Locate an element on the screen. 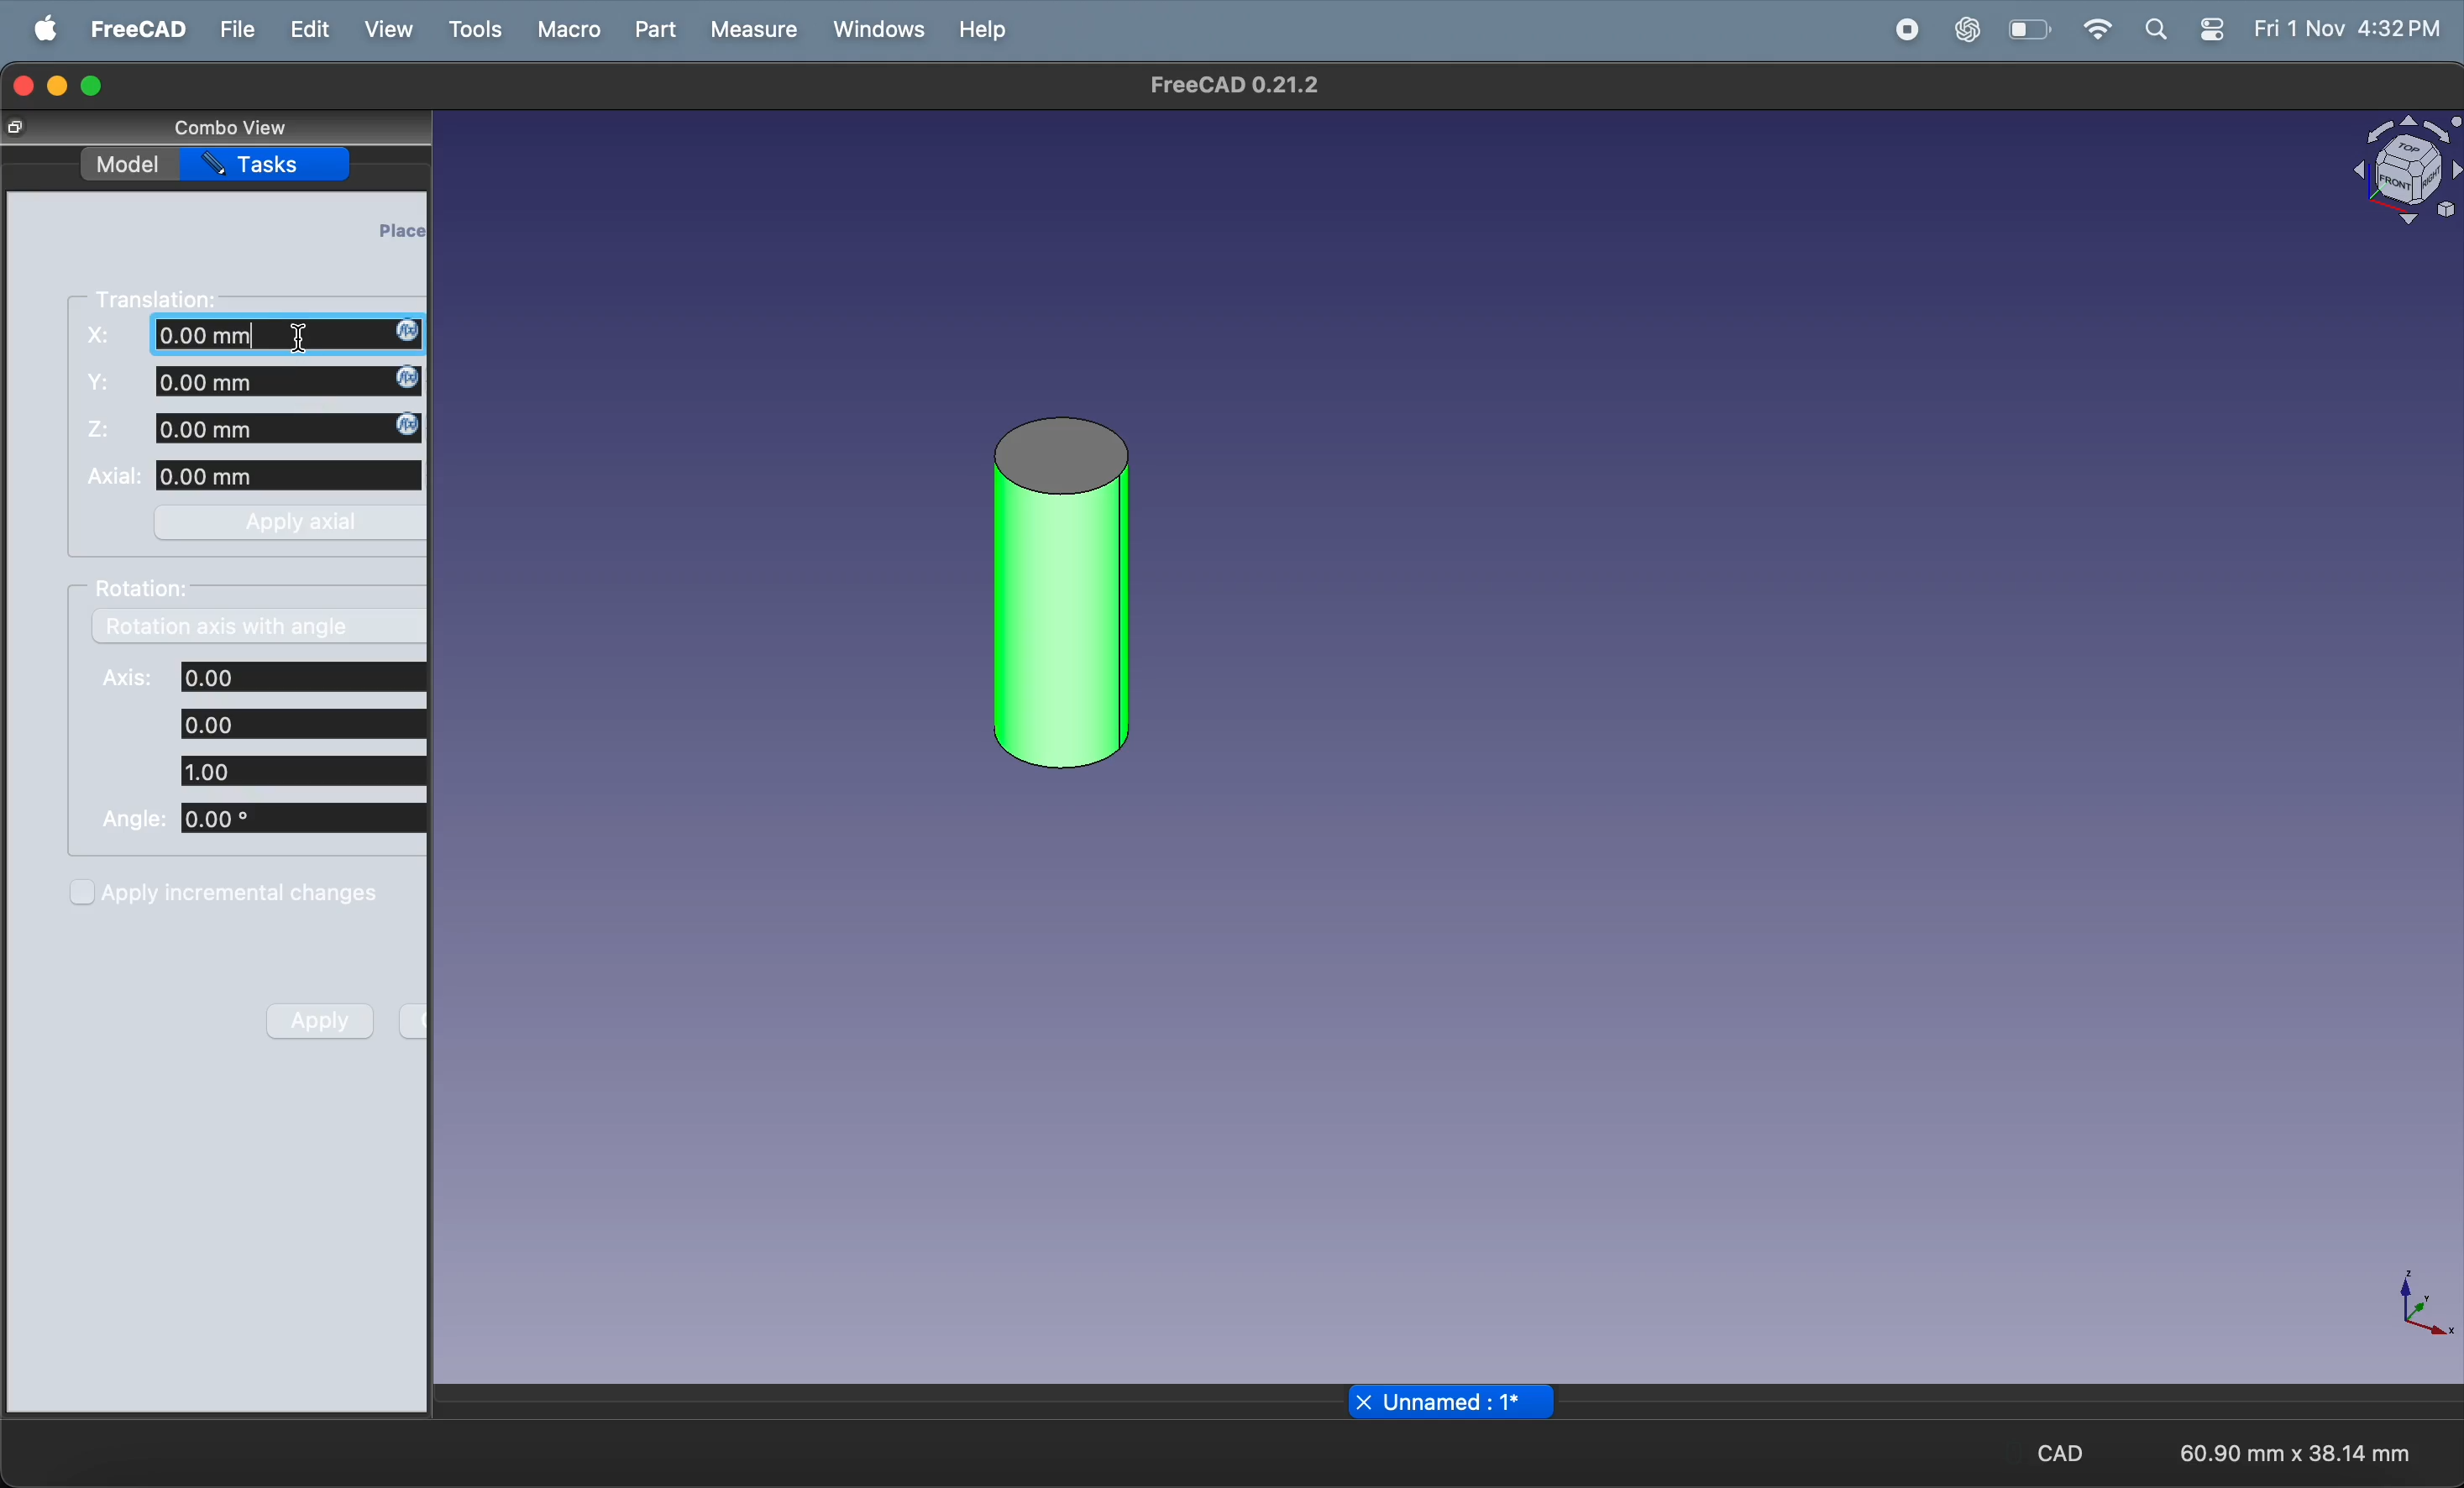 Image resolution: width=2464 pixels, height=1488 pixels. Fri 1 Nov 4:32 PM is located at coordinates (2347, 30).